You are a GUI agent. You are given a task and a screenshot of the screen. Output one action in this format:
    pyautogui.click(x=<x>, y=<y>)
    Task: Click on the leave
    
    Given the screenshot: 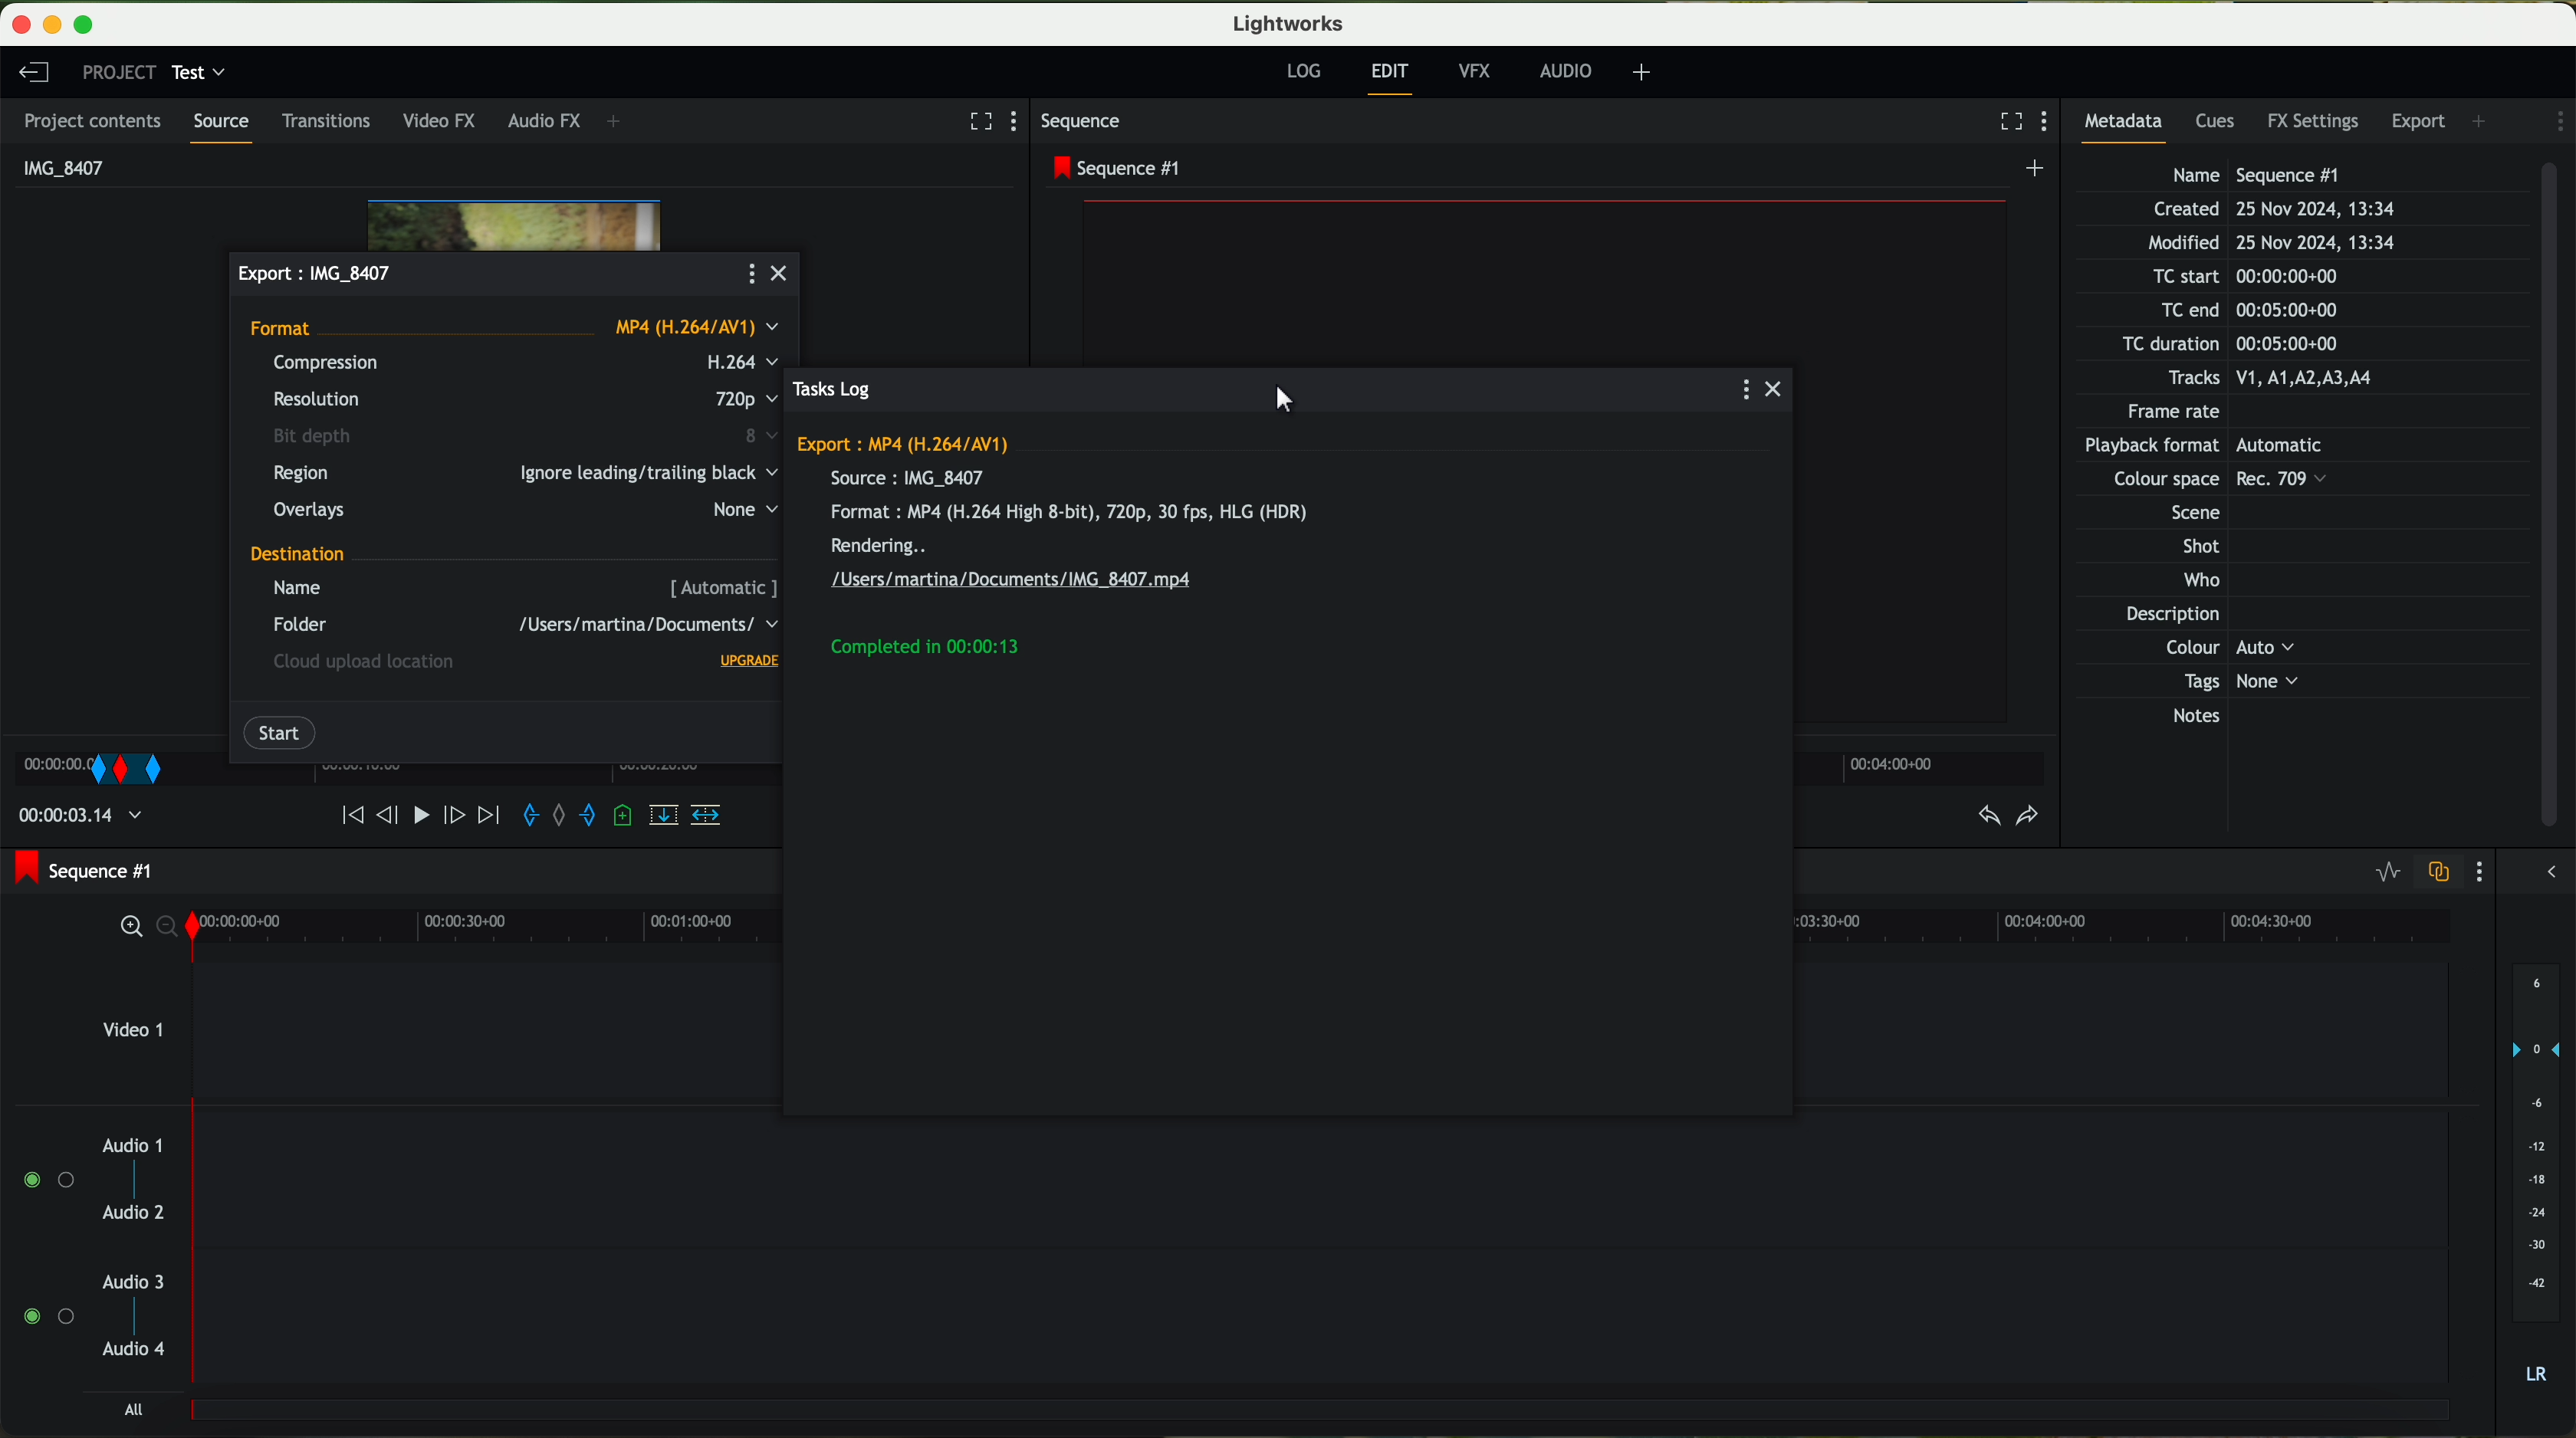 What is the action you would take?
    pyautogui.click(x=31, y=71)
    